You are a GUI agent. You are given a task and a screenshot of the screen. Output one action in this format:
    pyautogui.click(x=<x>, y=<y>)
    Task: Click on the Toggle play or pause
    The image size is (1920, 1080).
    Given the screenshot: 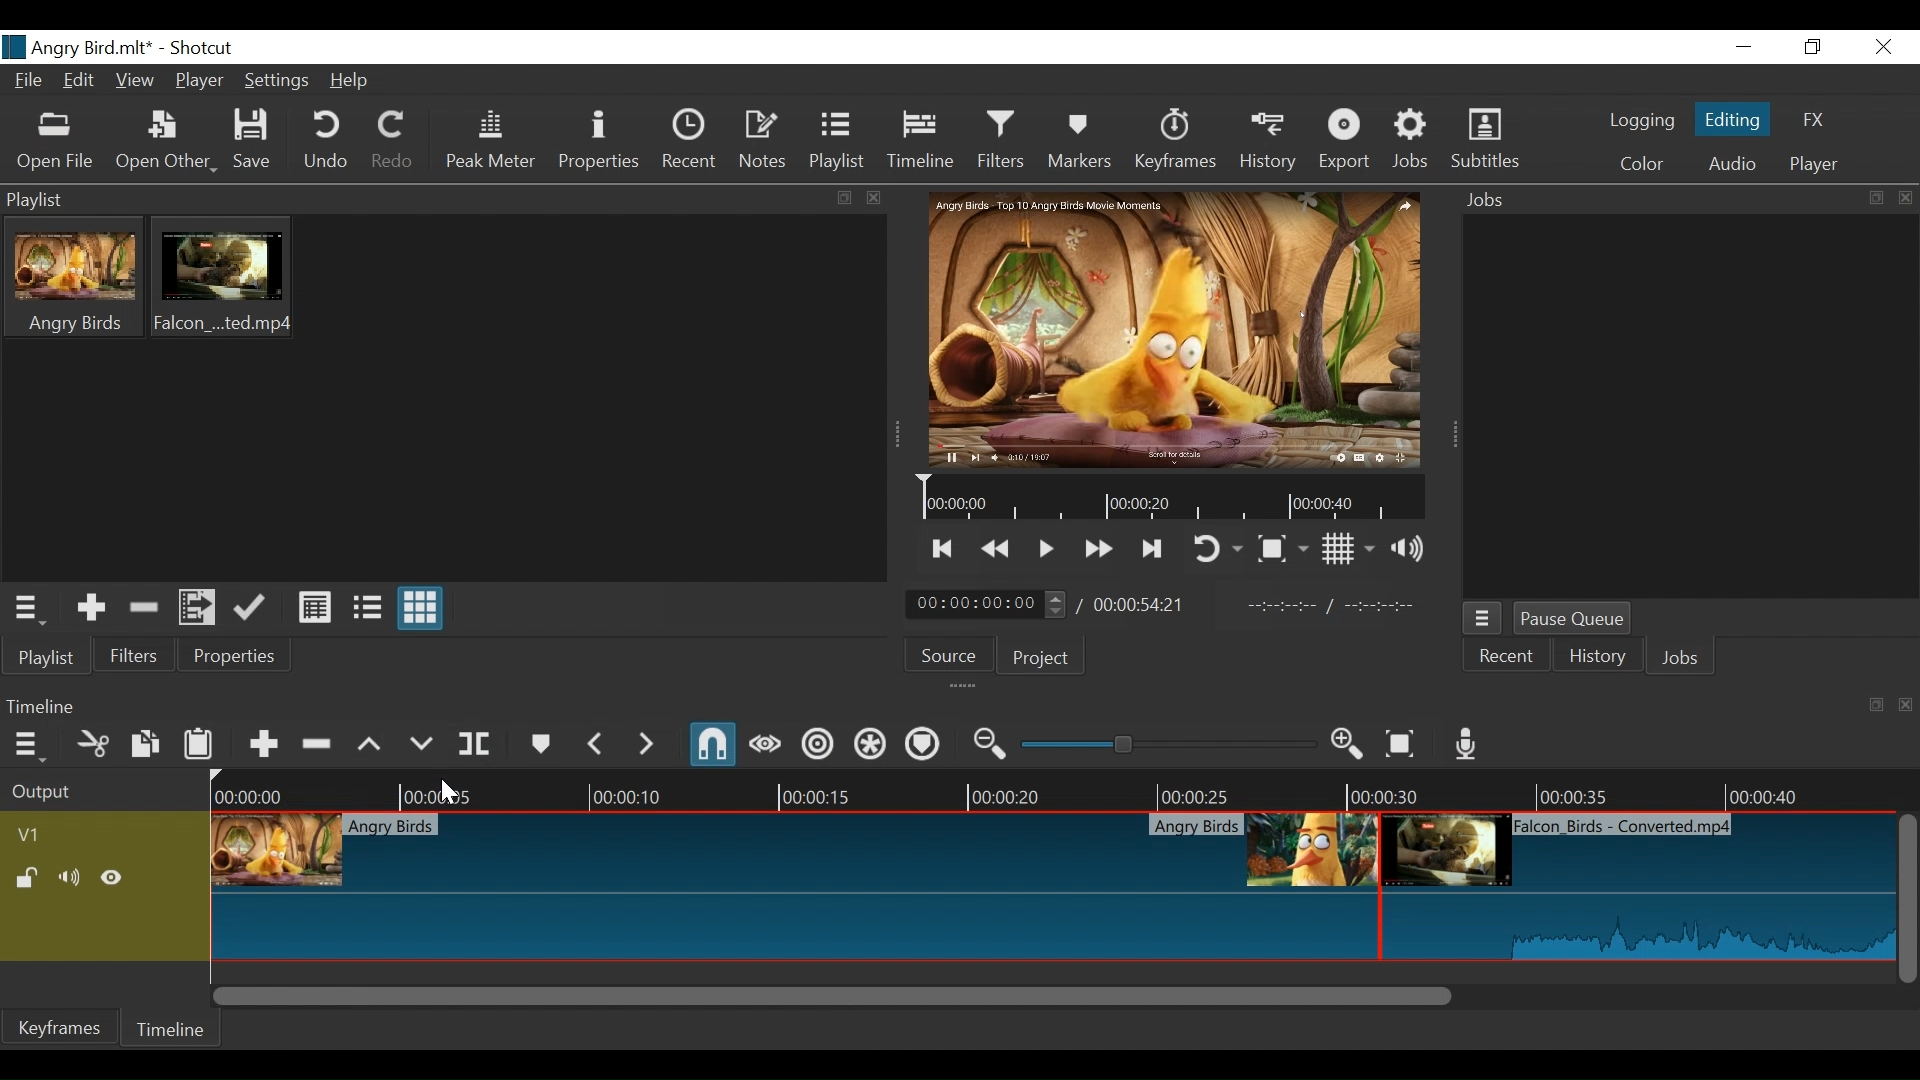 What is the action you would take?
    pyautogui.click(x=1047, y=549)
    